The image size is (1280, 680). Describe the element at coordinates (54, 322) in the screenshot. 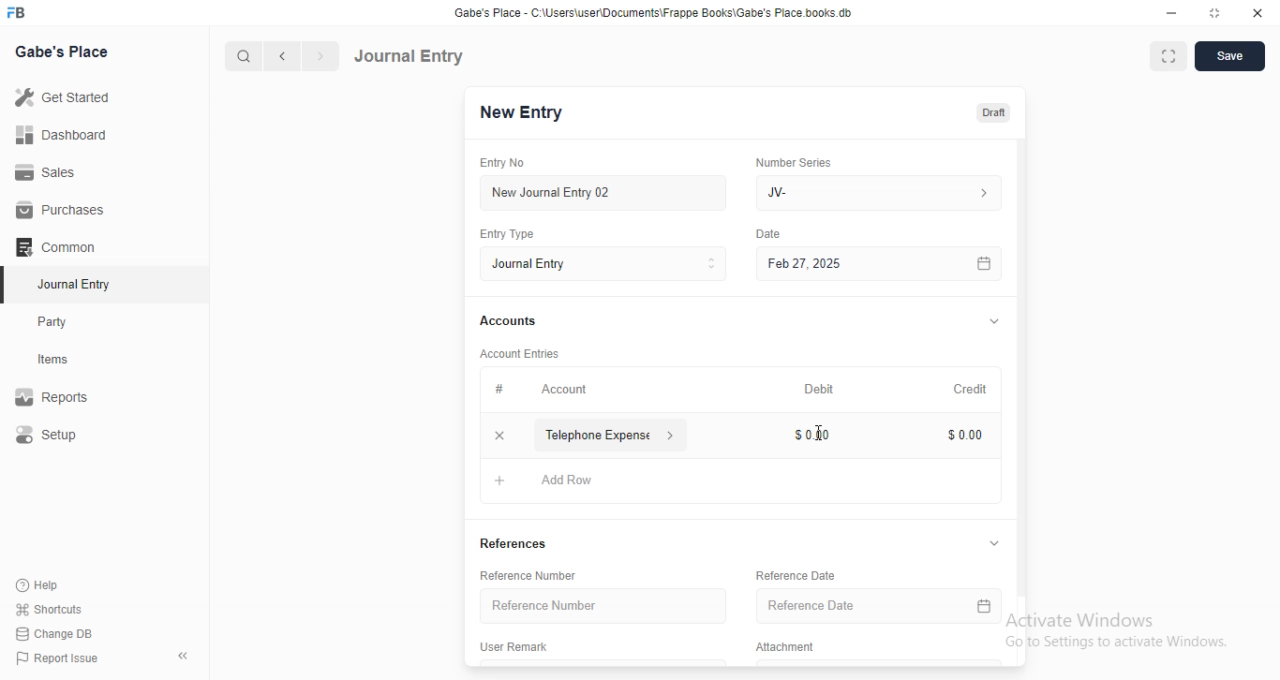

I see `Party` at that location.